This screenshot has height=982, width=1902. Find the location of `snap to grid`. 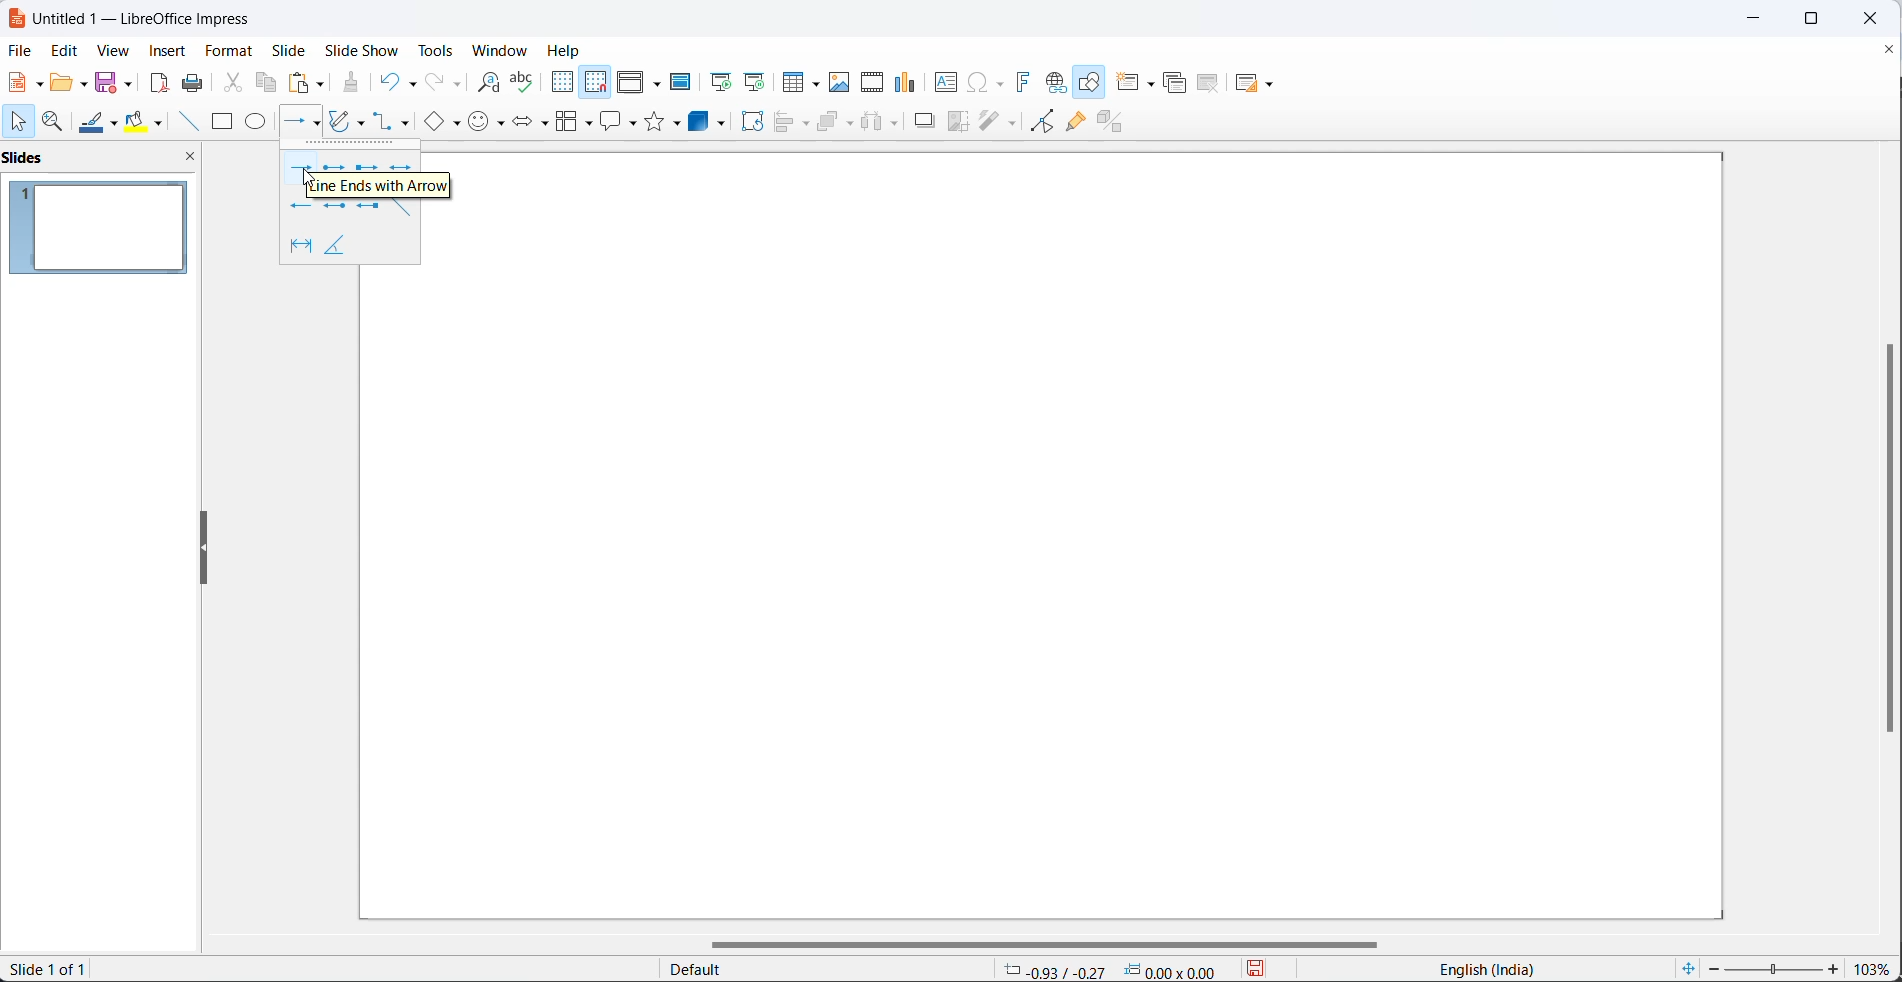

snap to grid is located at coordinates (593, 81).